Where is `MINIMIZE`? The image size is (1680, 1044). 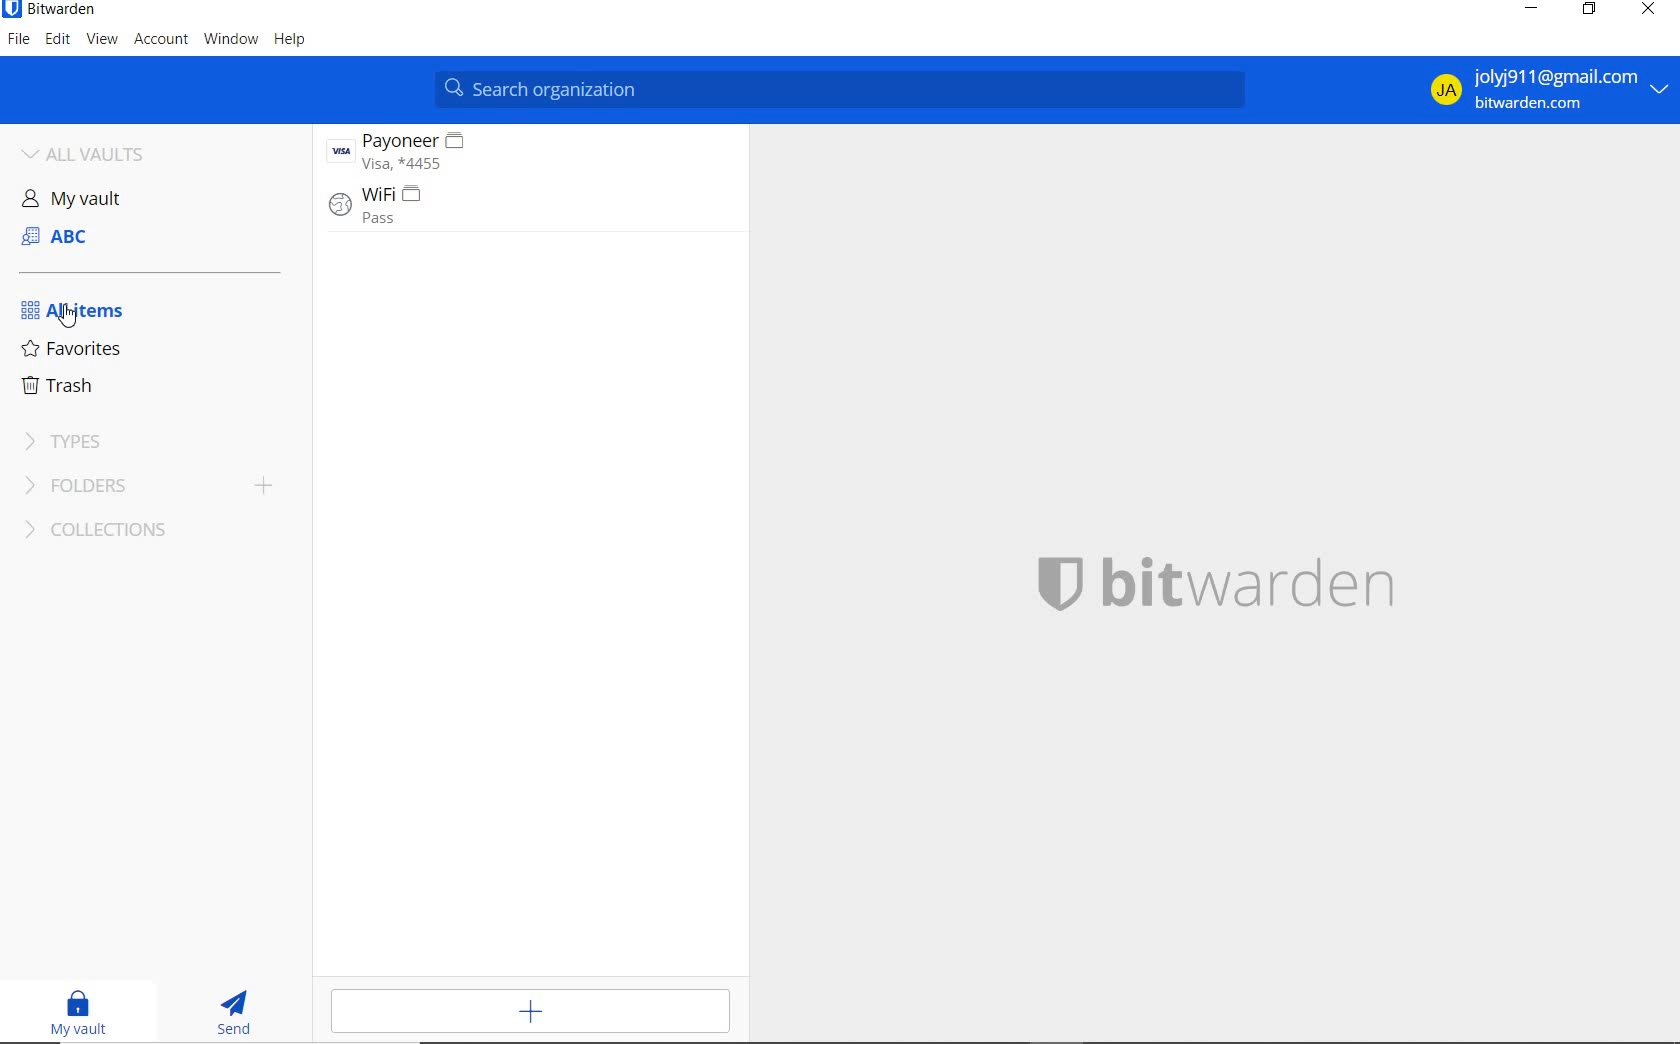
MINIMIZE is located at coordinates (1529, 10).